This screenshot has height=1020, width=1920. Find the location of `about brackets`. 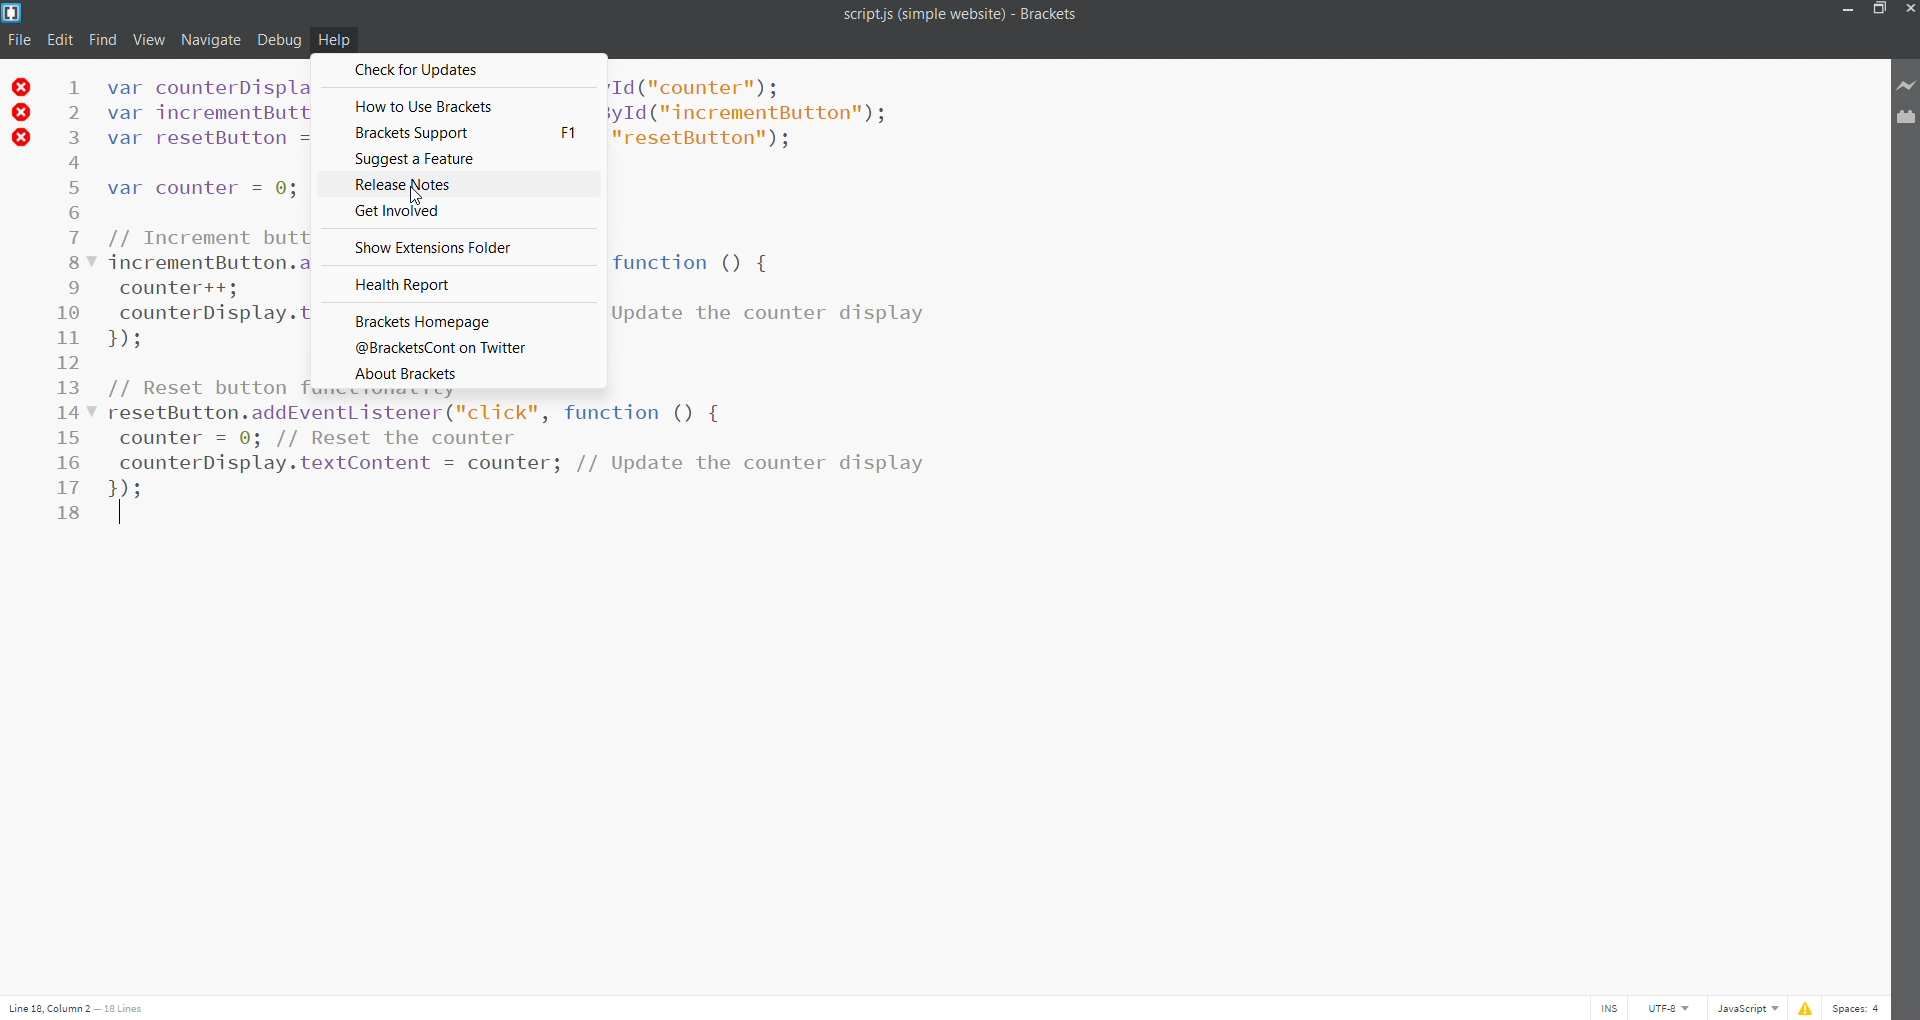

about brackets is located at coordinates (460, 373).